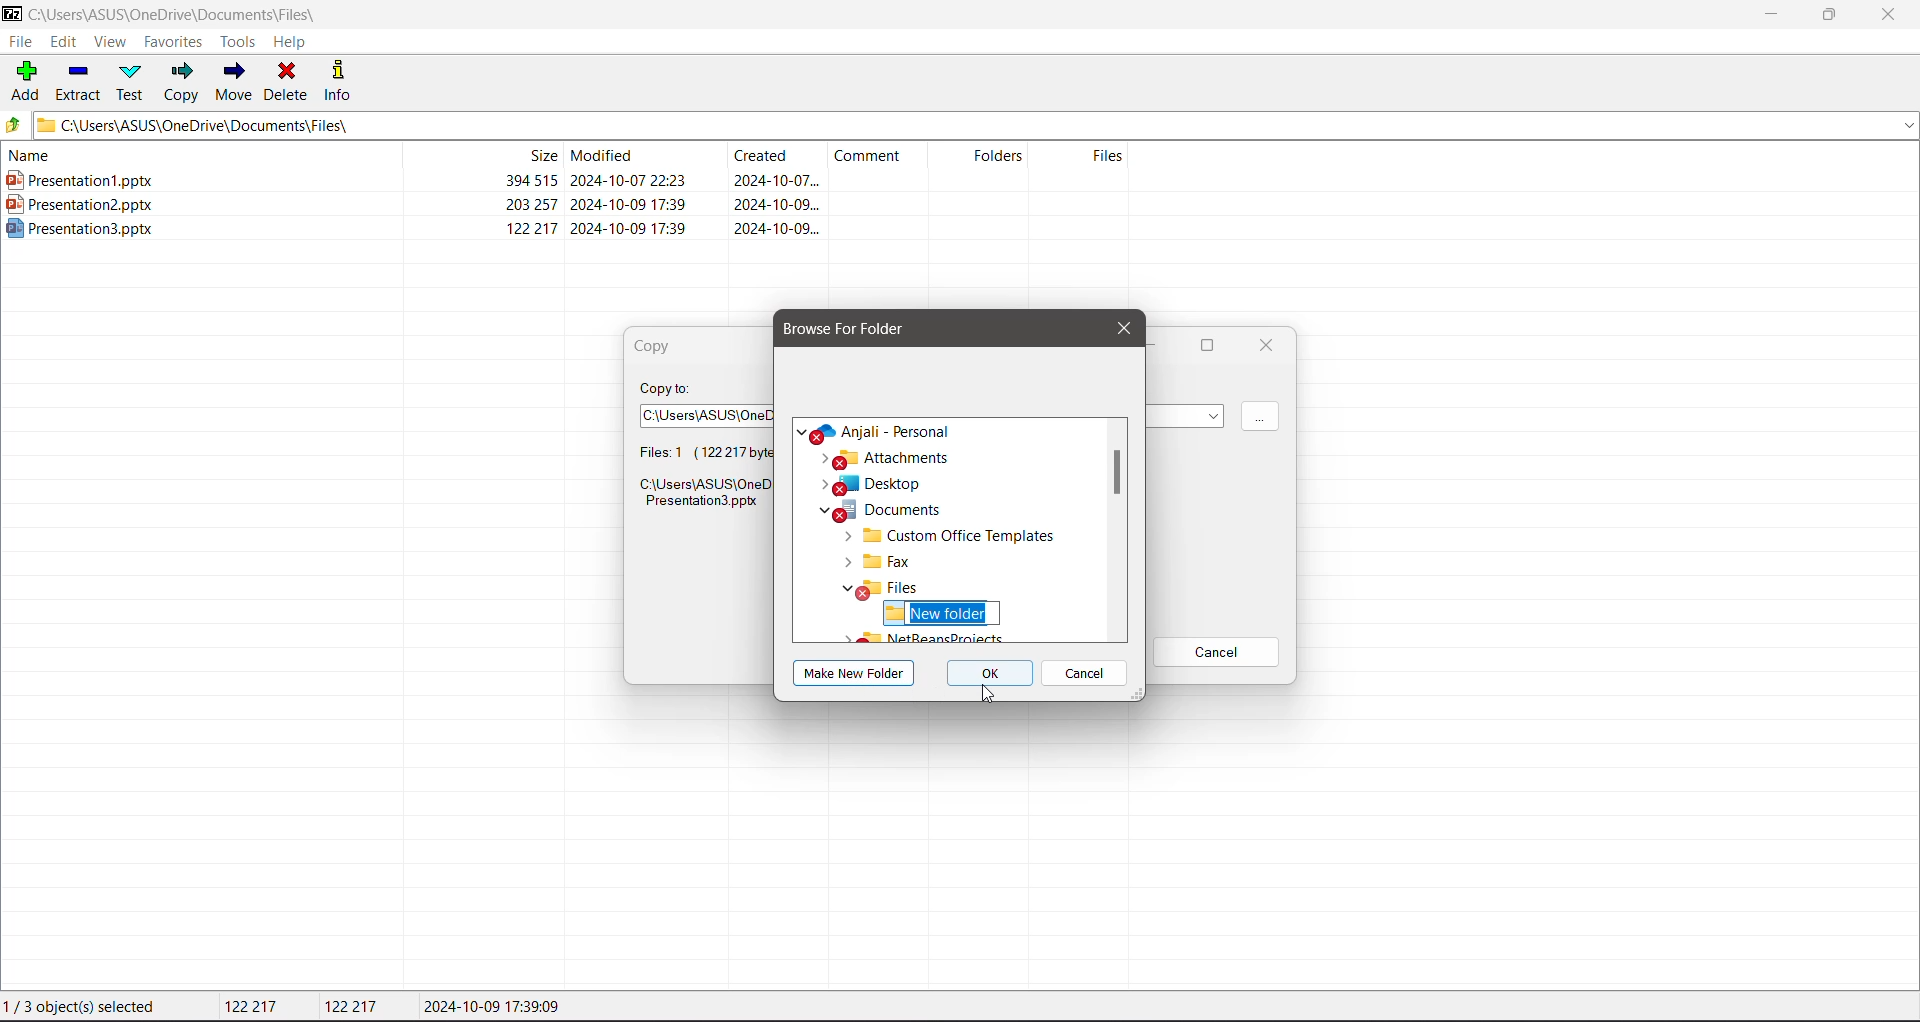  Describe the element at coordinates (236, 42) in the screenshot. I see `Tools` at that location.